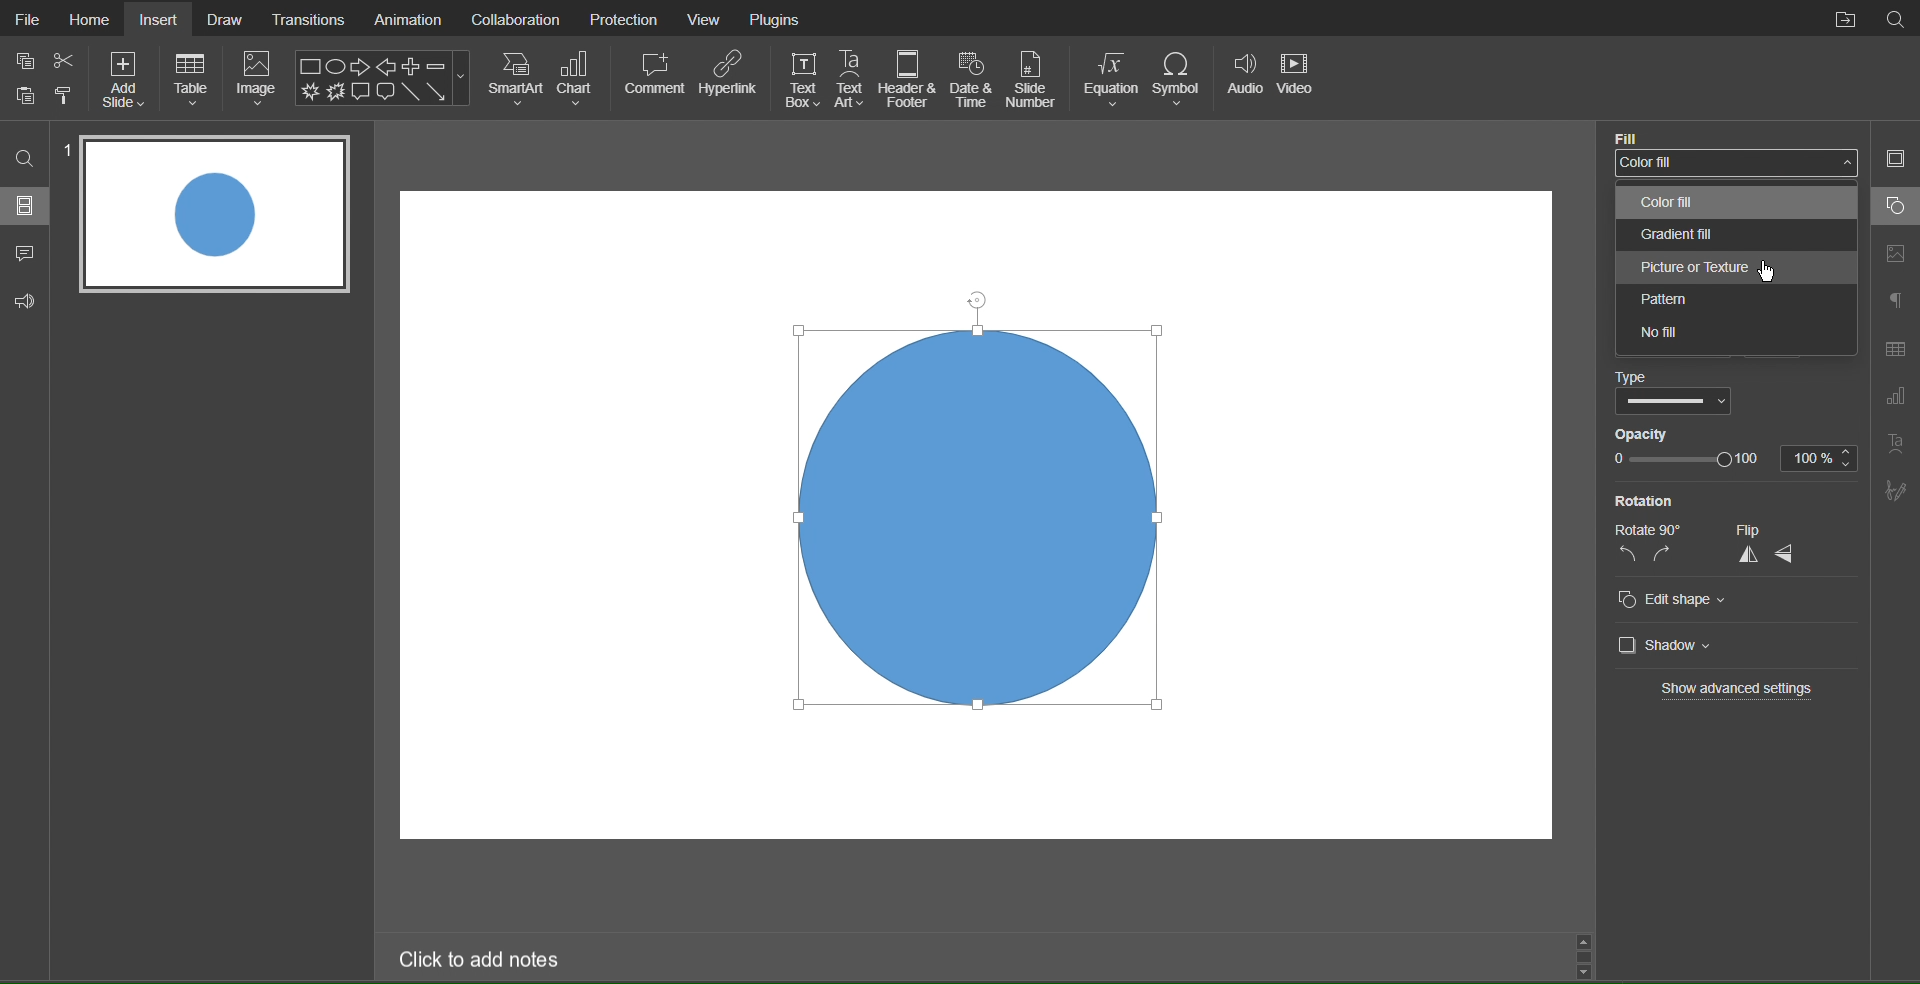 The width and height of the screenshot is (1920, 984). What do you see at coordinates (1731, 205) in the screenshot?
I see `Color fill` at bounding box center [1731, 205].